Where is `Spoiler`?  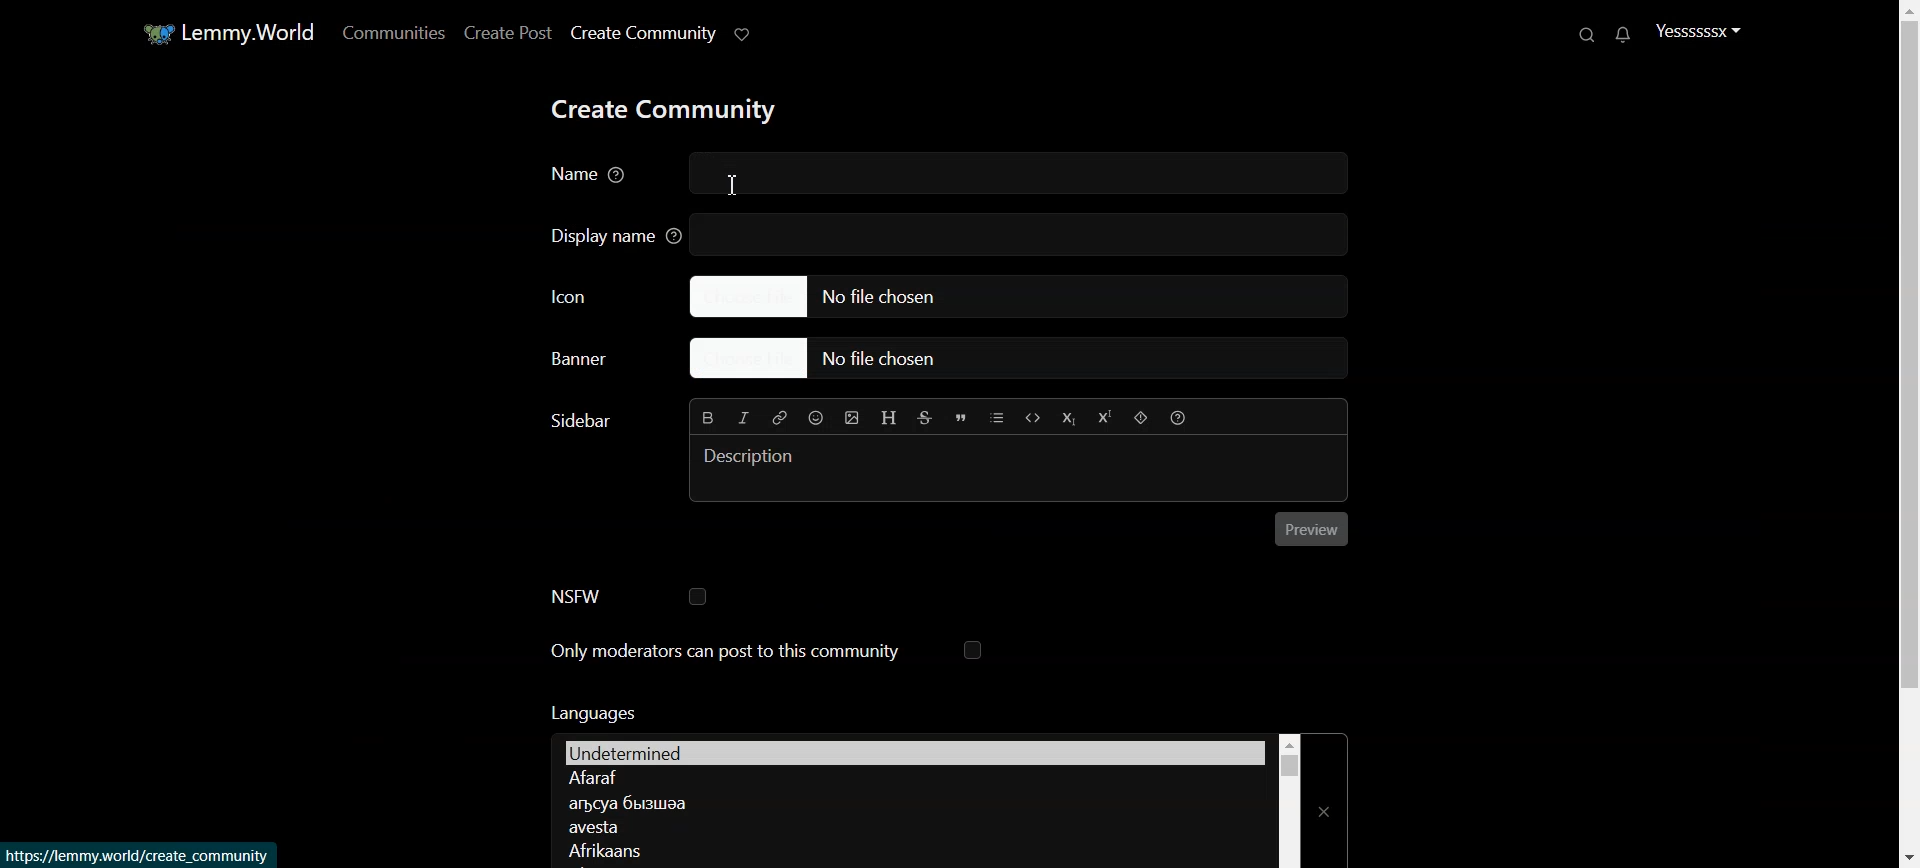
Spoiler is located at coordinates (1141, 418).